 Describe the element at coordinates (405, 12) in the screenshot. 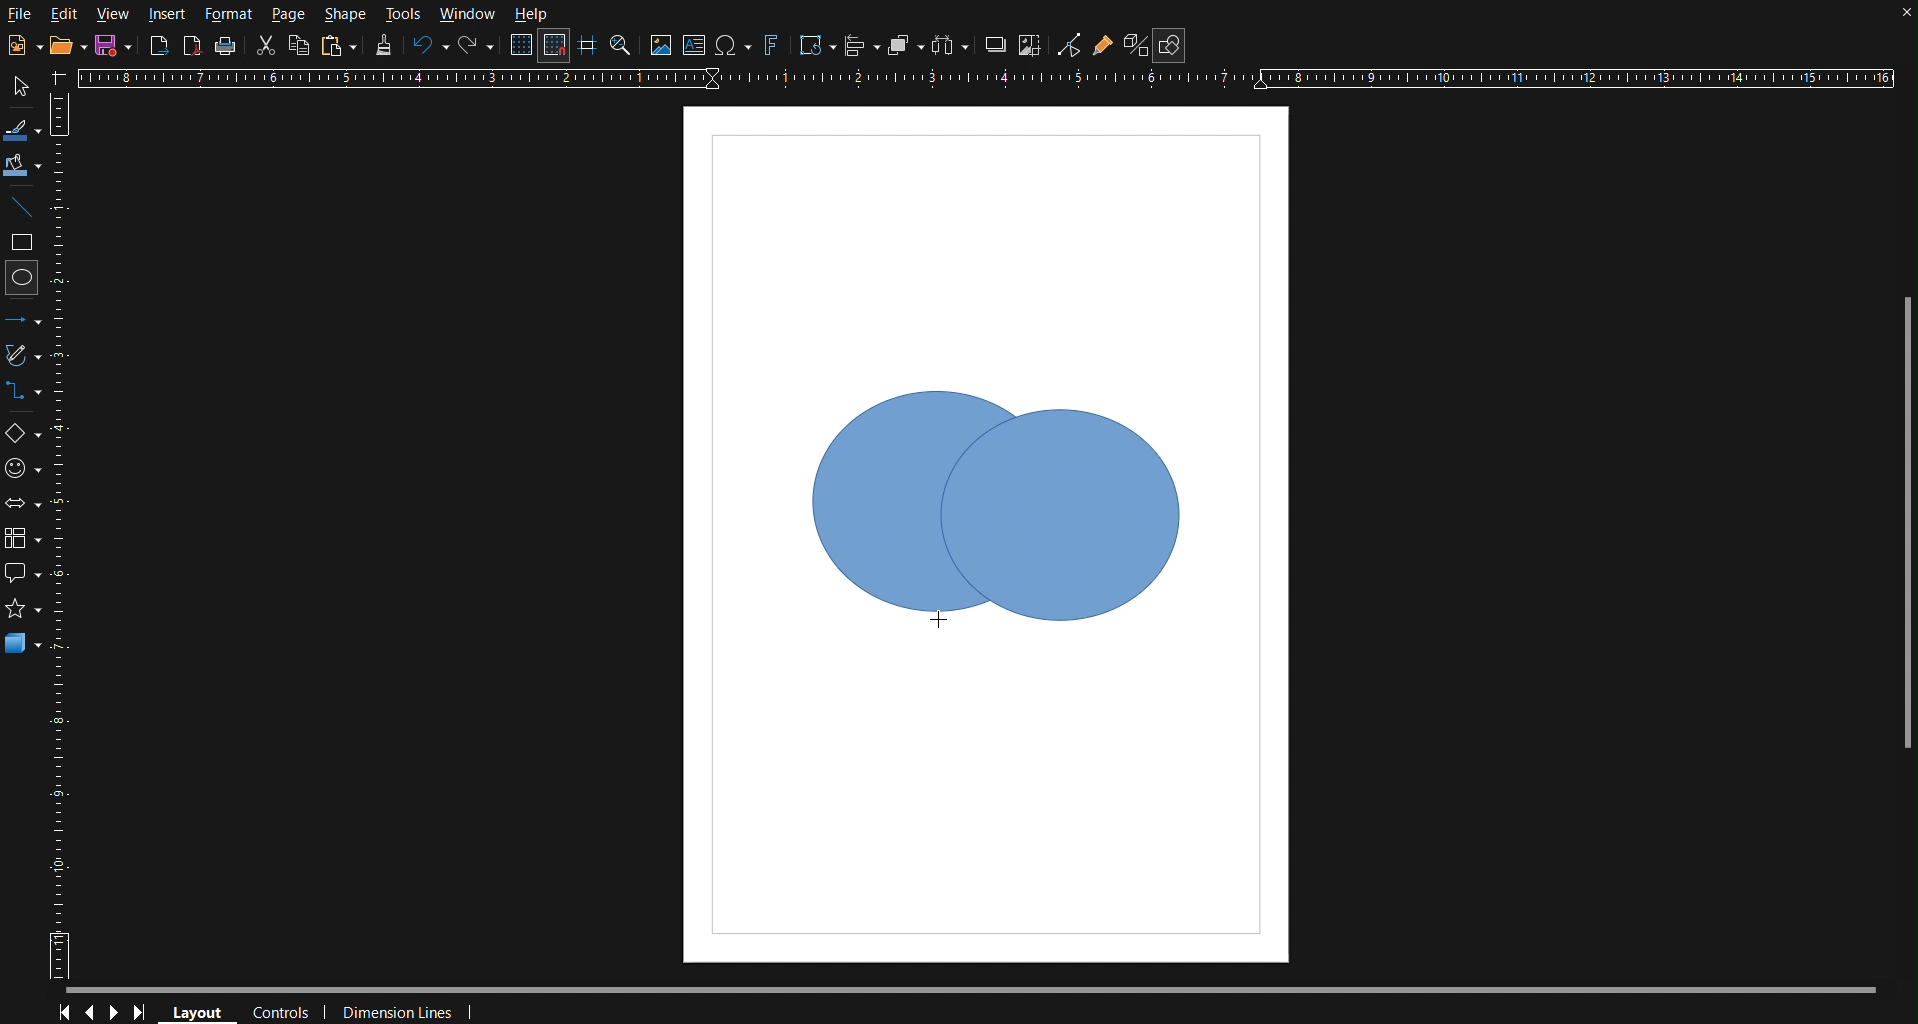

I see `Tools` at that location.